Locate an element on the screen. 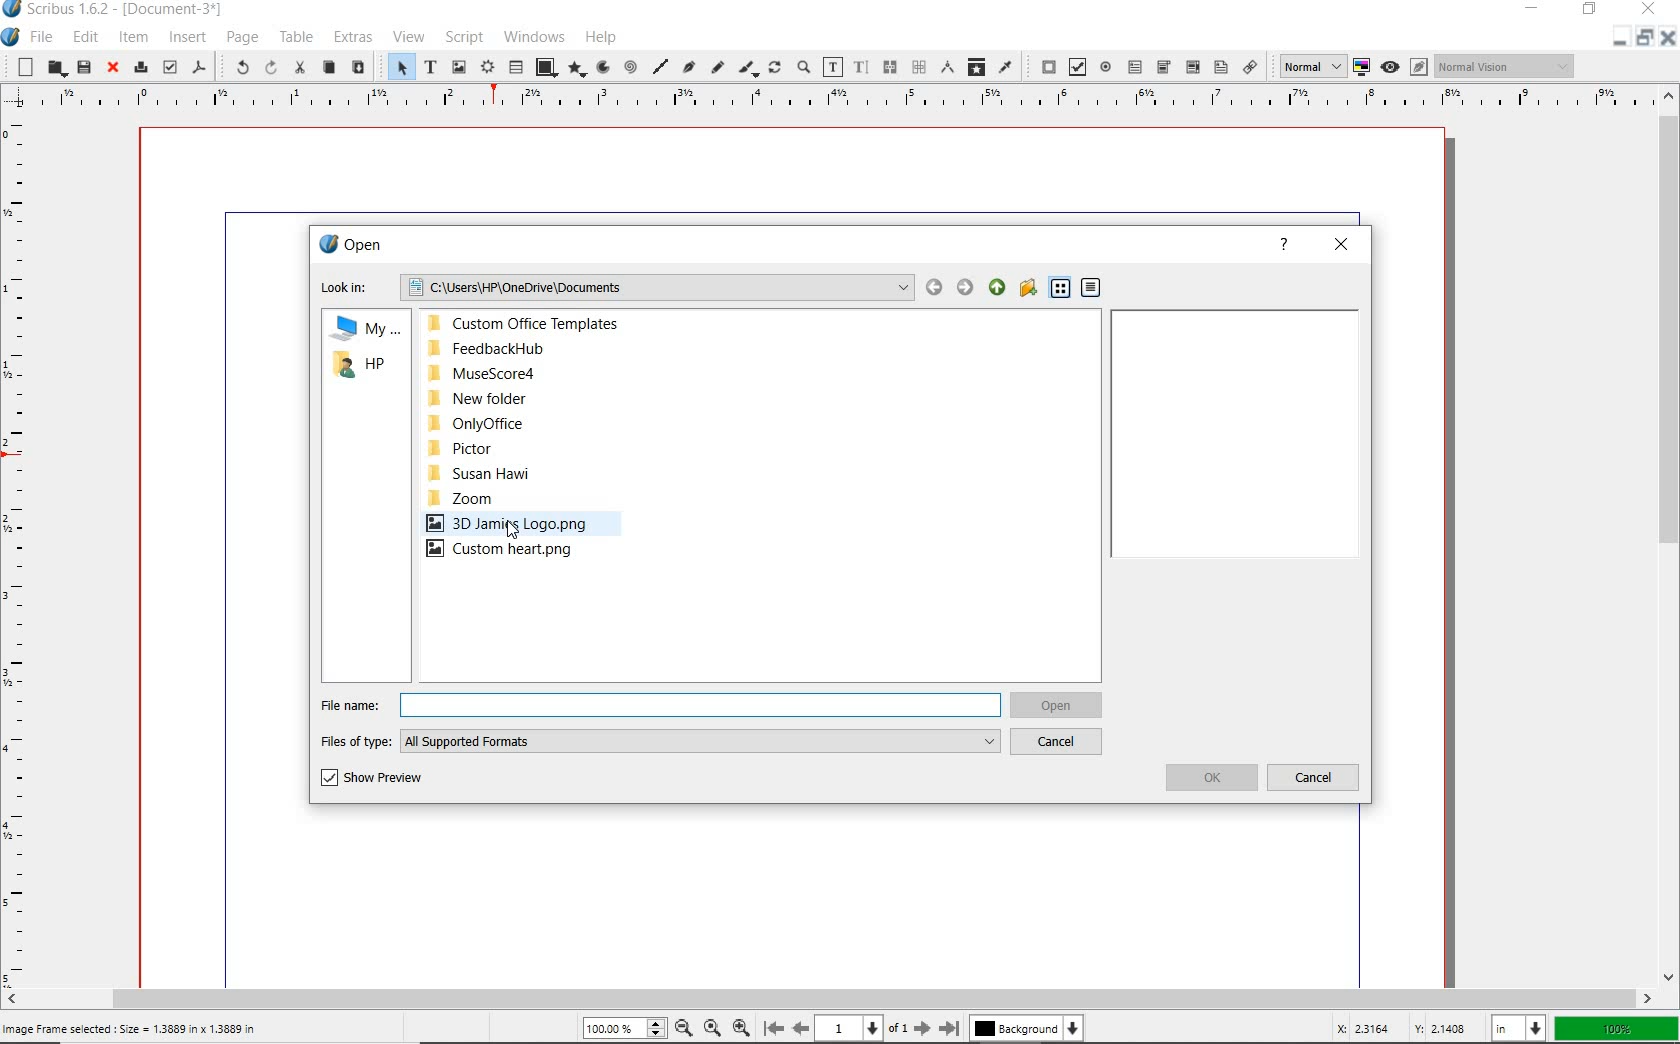 The height and width of the screenshot is (1044, 1680). RULER is located at coordinates (822, 98).